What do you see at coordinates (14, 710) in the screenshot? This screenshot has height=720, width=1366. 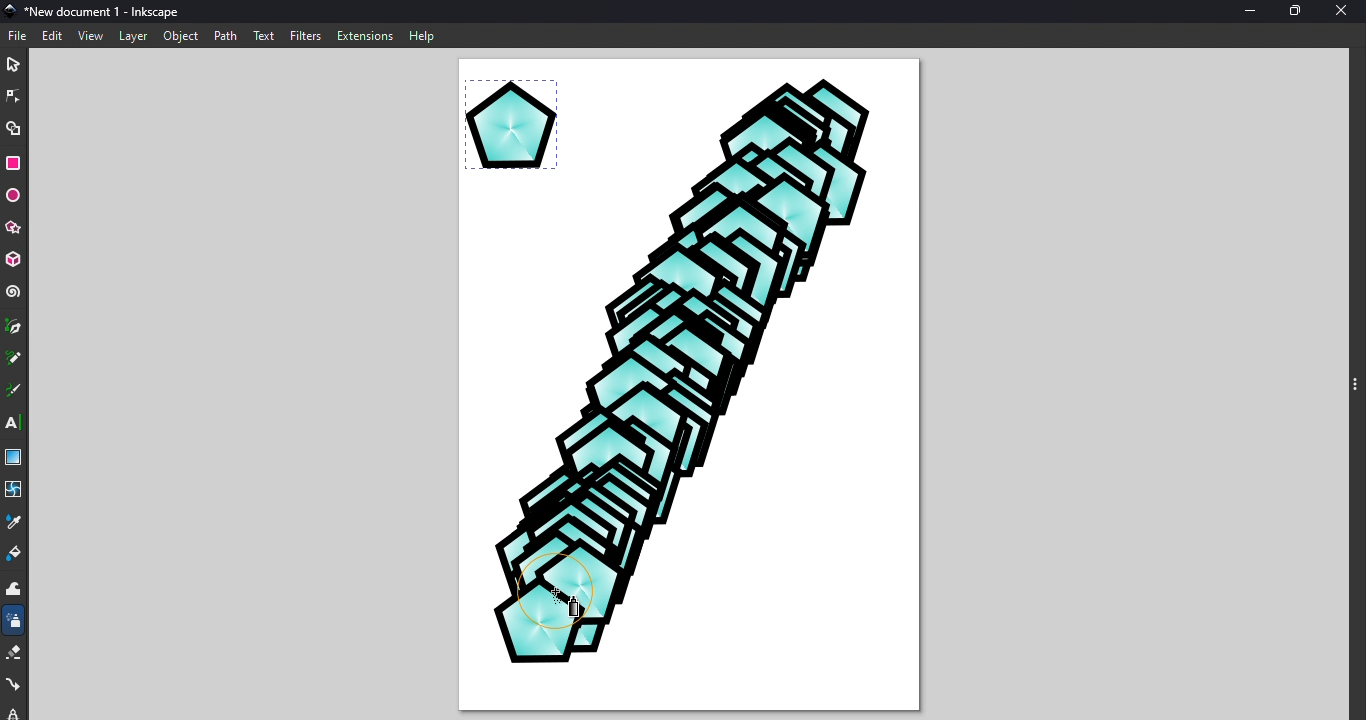 I see `lock` at bounding box center [14, 710].